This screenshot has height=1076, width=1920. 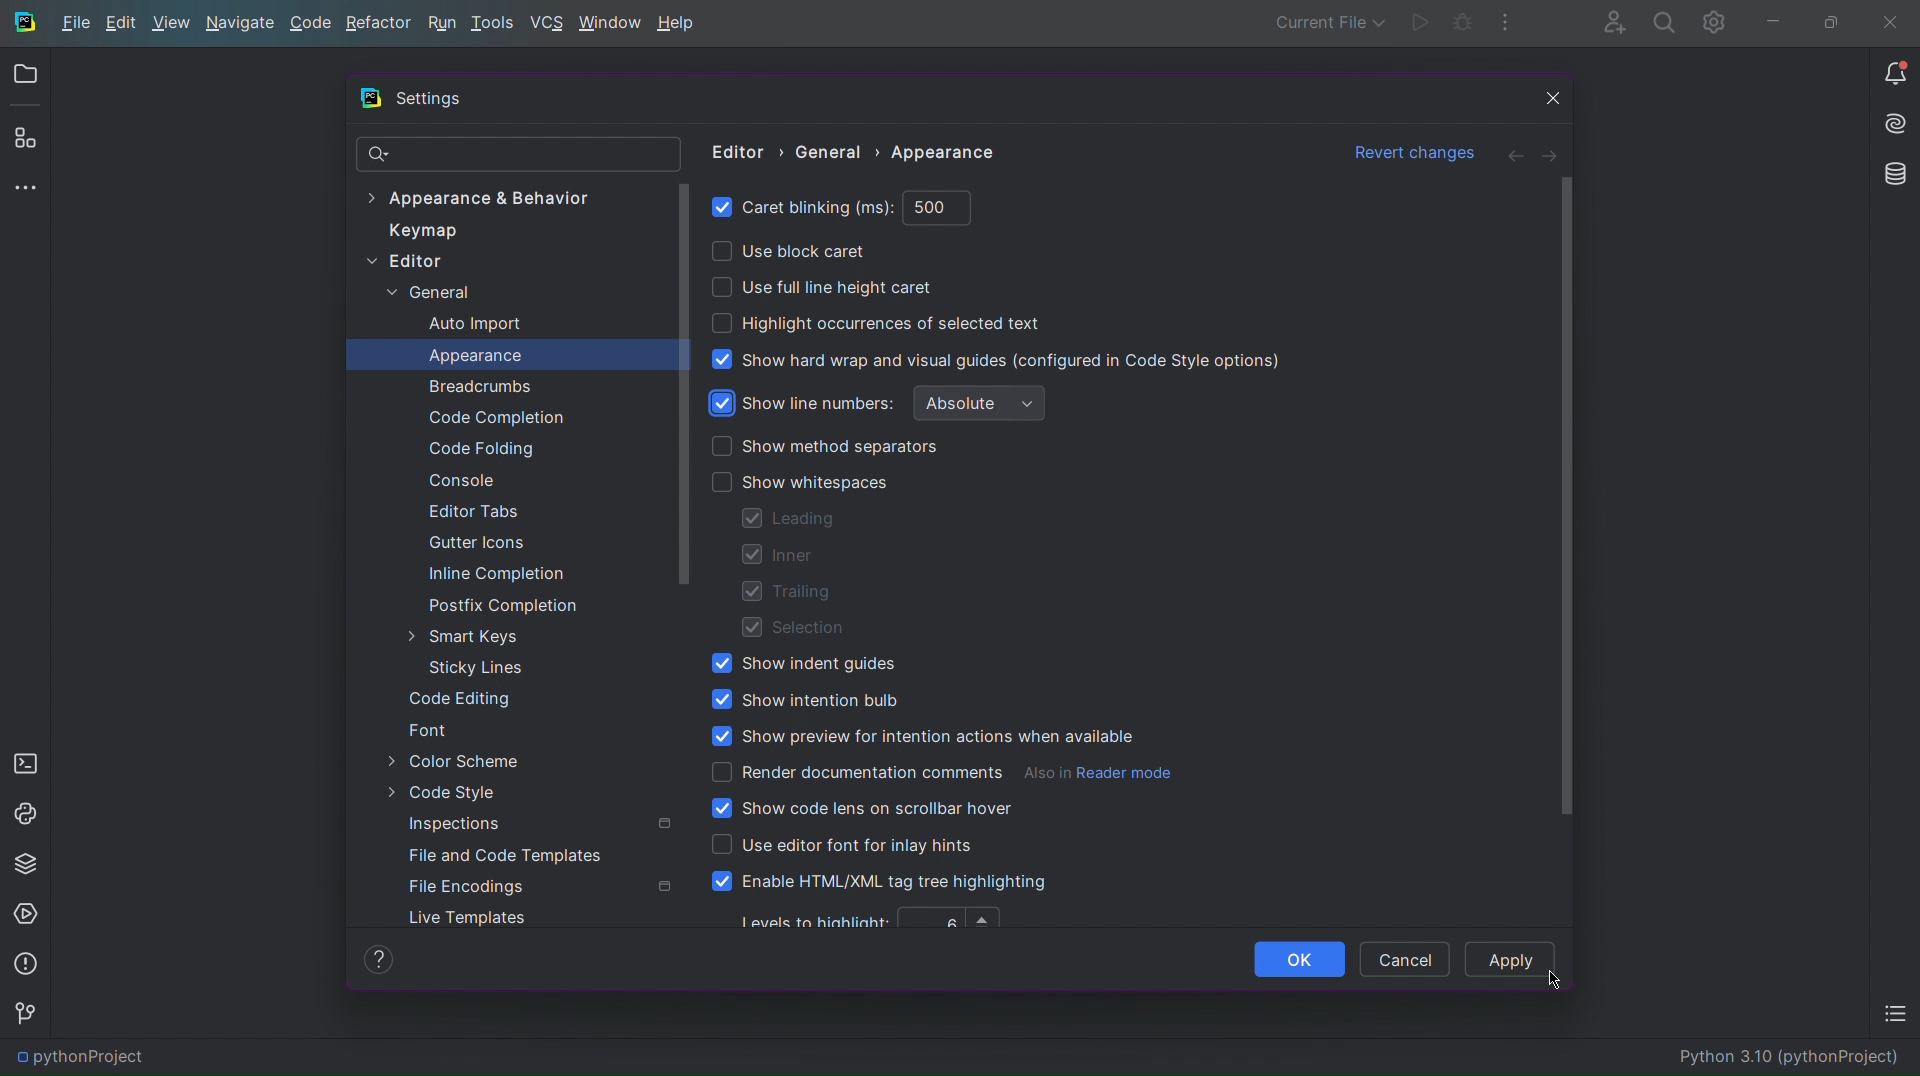 What do you see at coordinates (548, 23) in the screenshot?
I see `VCS` at bounding box center [548, 23].